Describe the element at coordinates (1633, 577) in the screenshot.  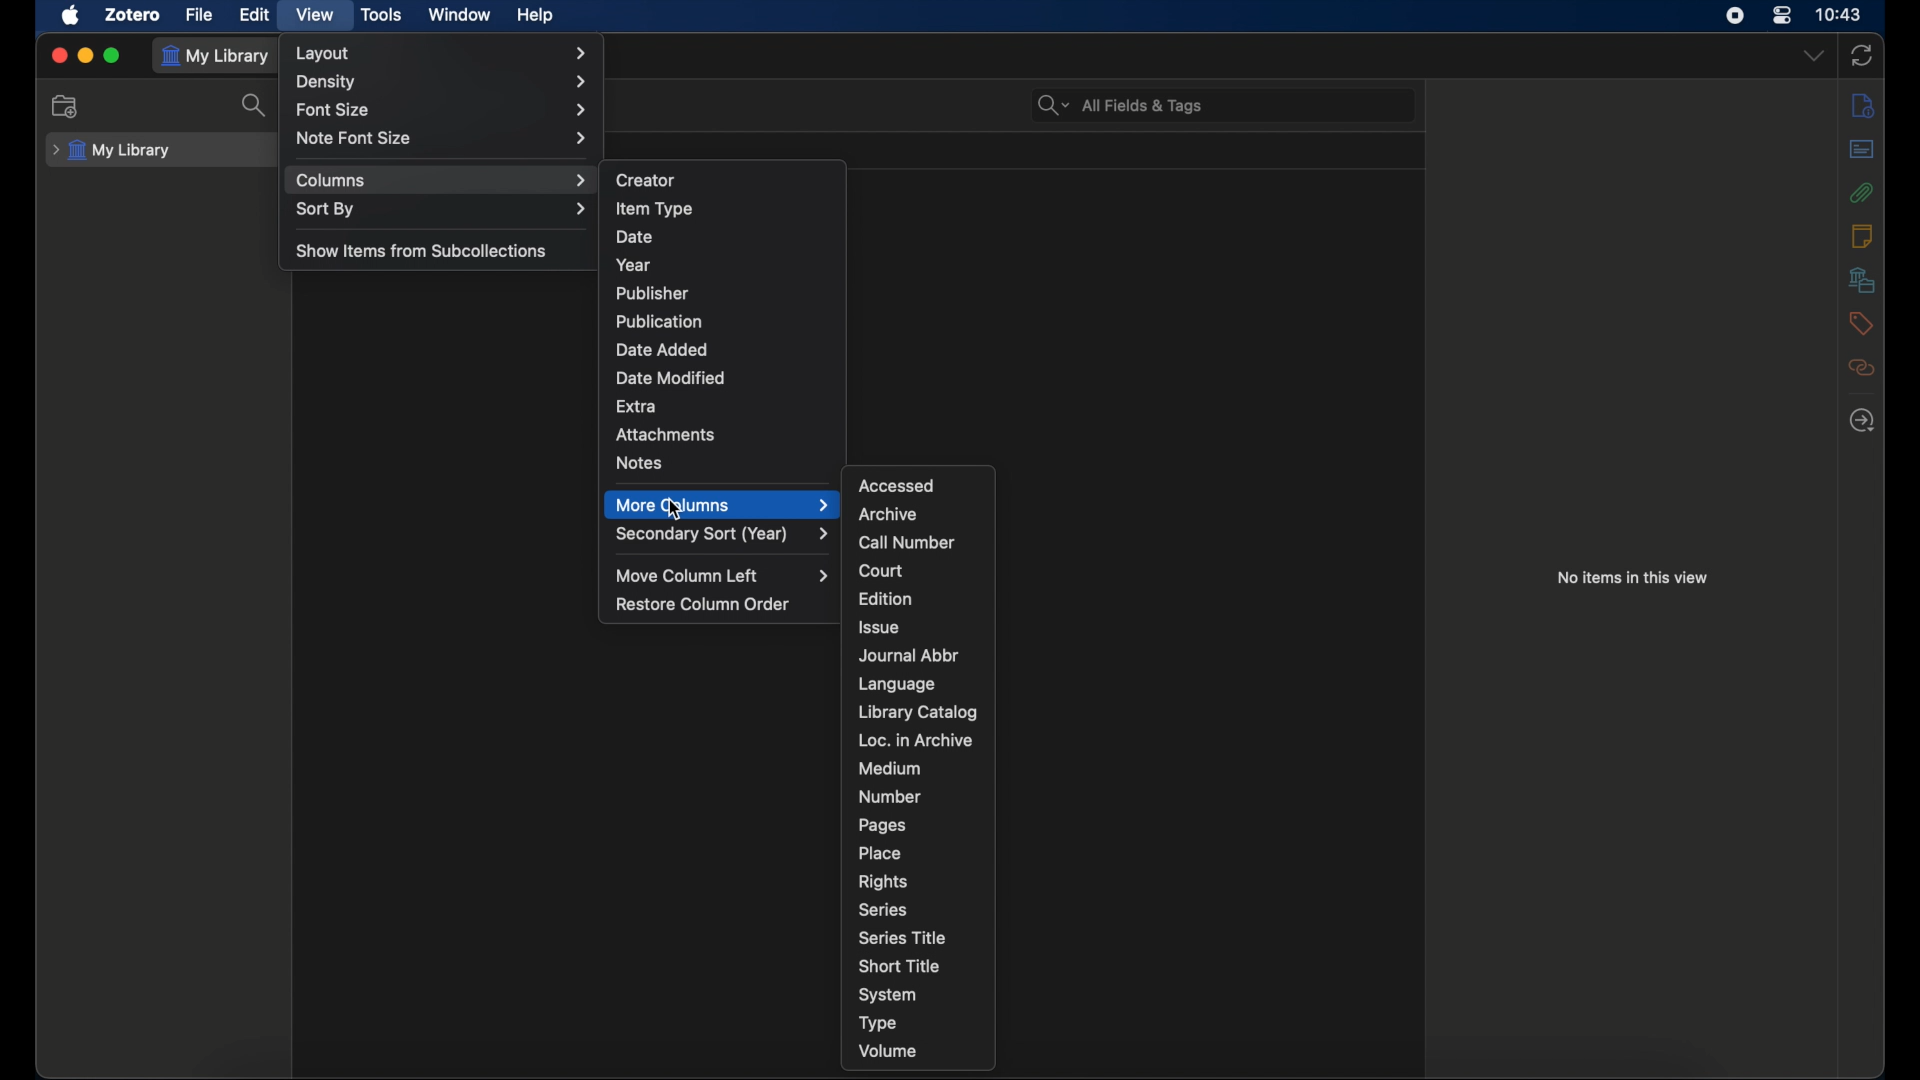
I see `no items in this view` at that location.